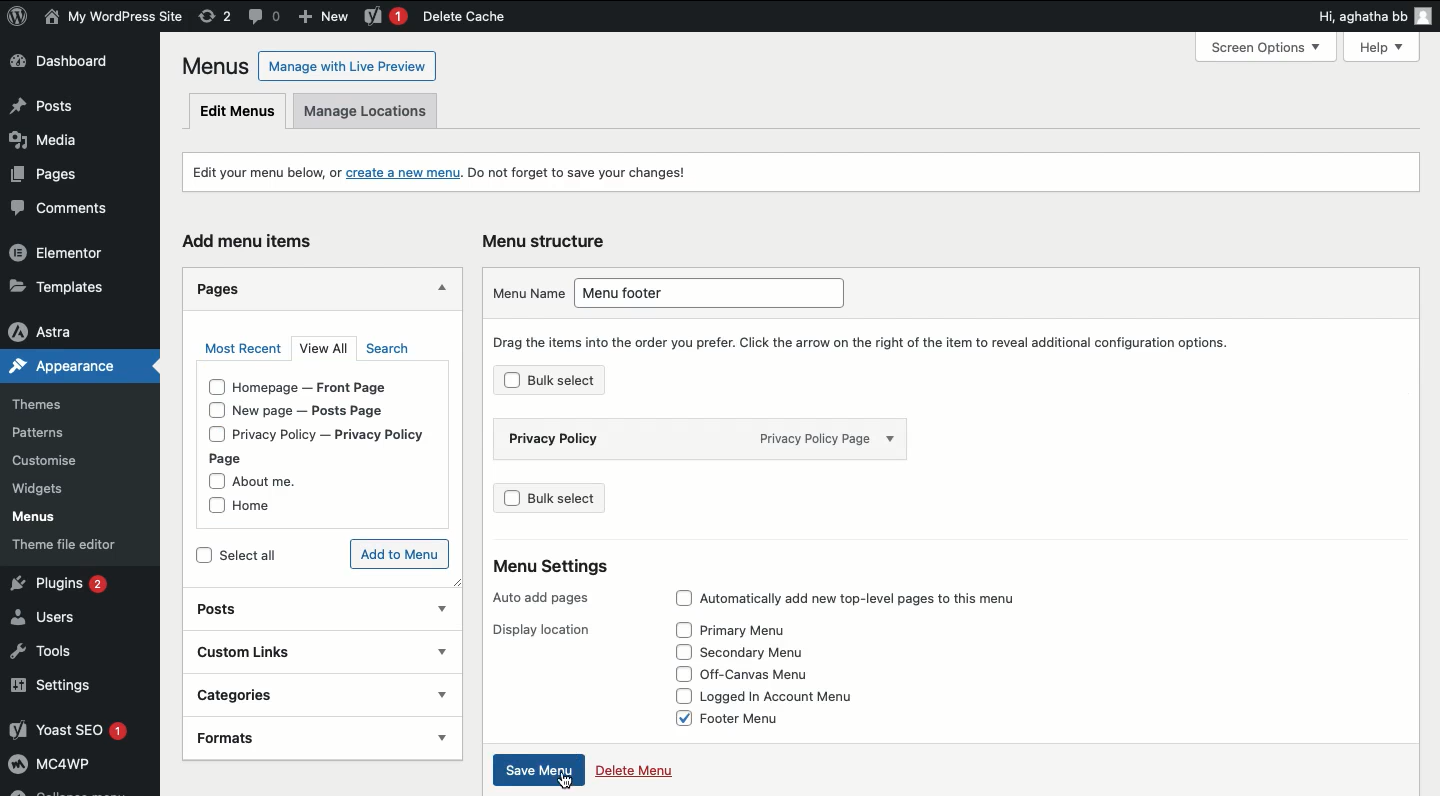 The height and width of the screenshot is (796, 1440). I want to click on Revision, so click(215, 17).